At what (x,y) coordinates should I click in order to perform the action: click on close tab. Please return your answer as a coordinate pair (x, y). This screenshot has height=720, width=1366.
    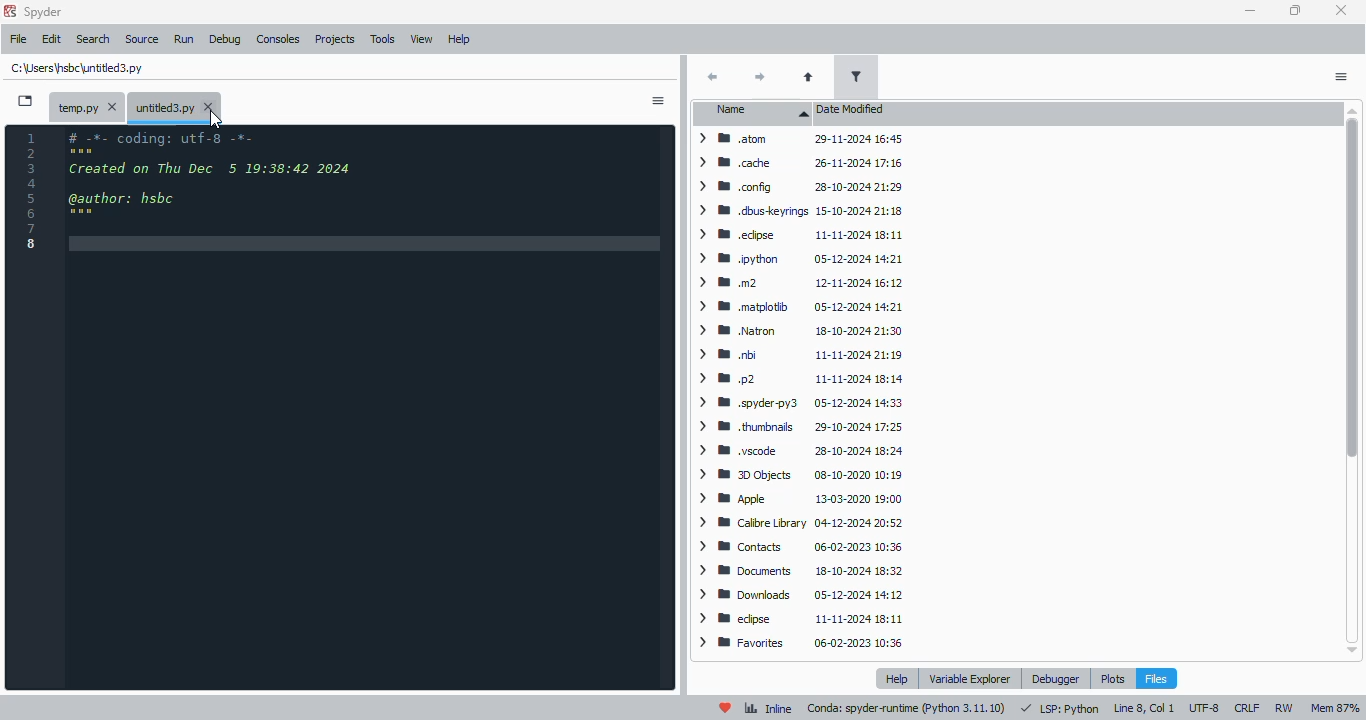
    Looking at the image, I should click on (113, 106).